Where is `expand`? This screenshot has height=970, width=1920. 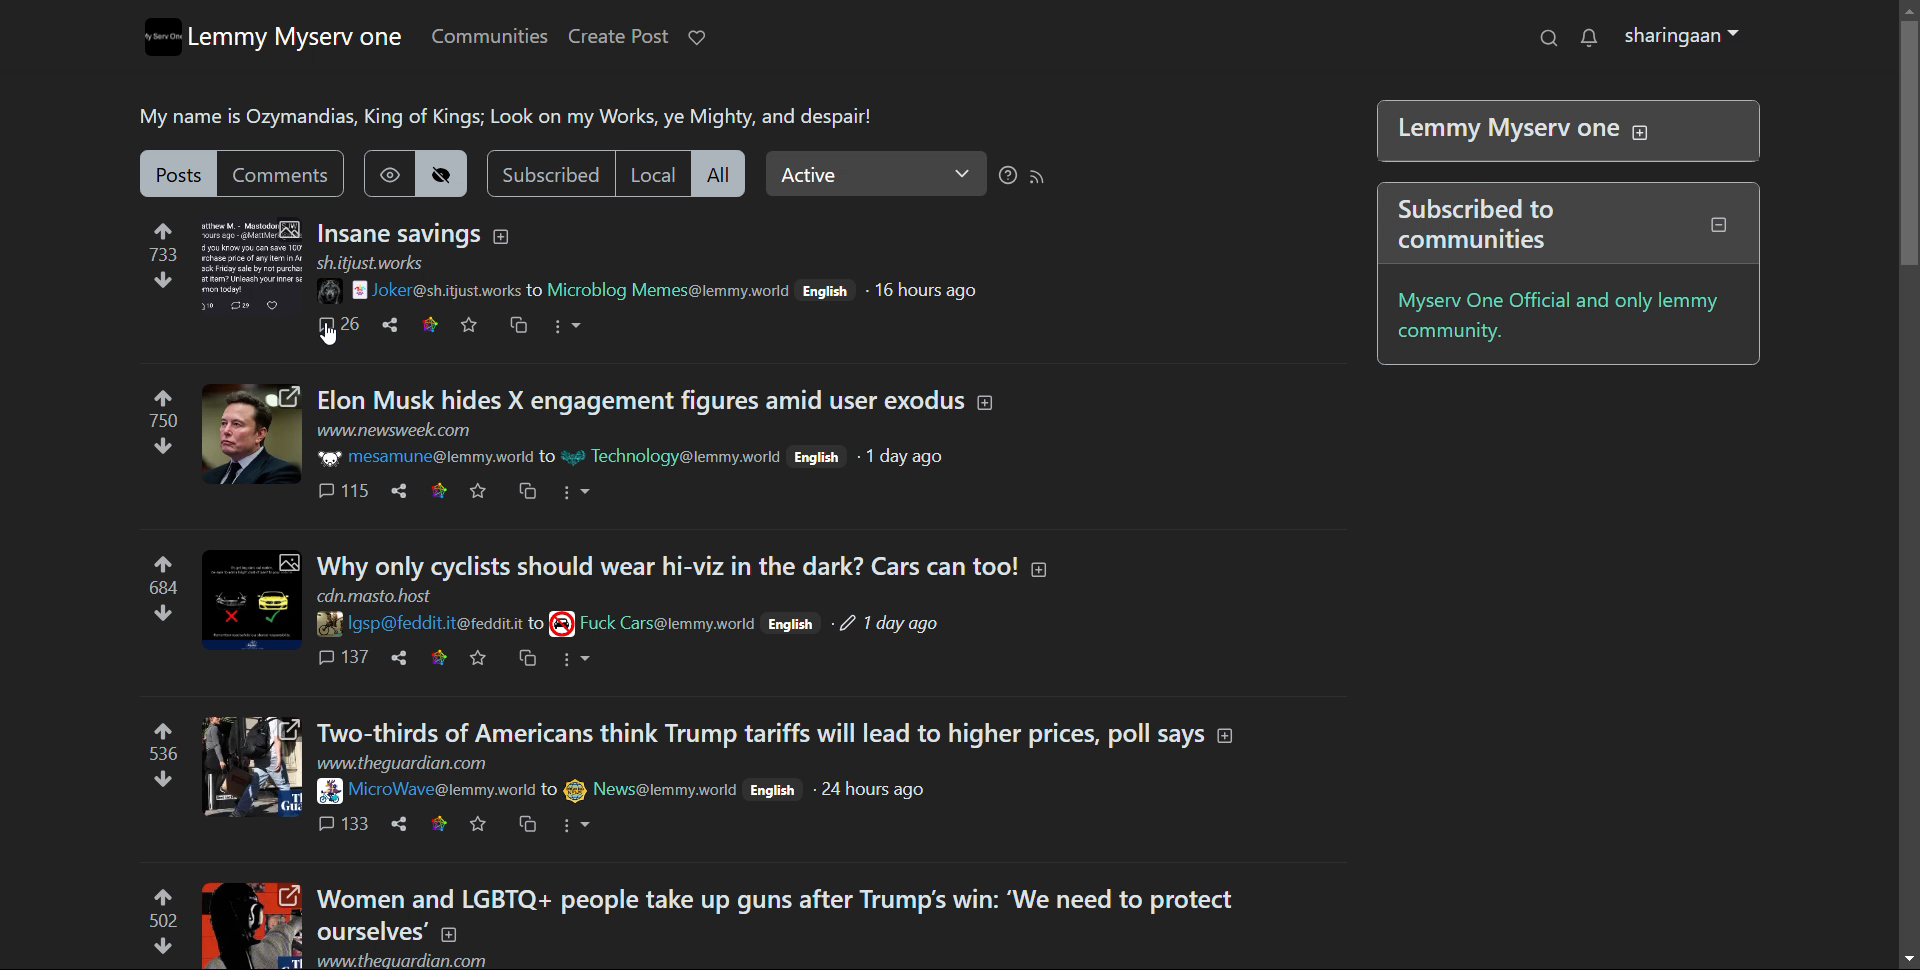 expand is located at coordinates (1040, 570).